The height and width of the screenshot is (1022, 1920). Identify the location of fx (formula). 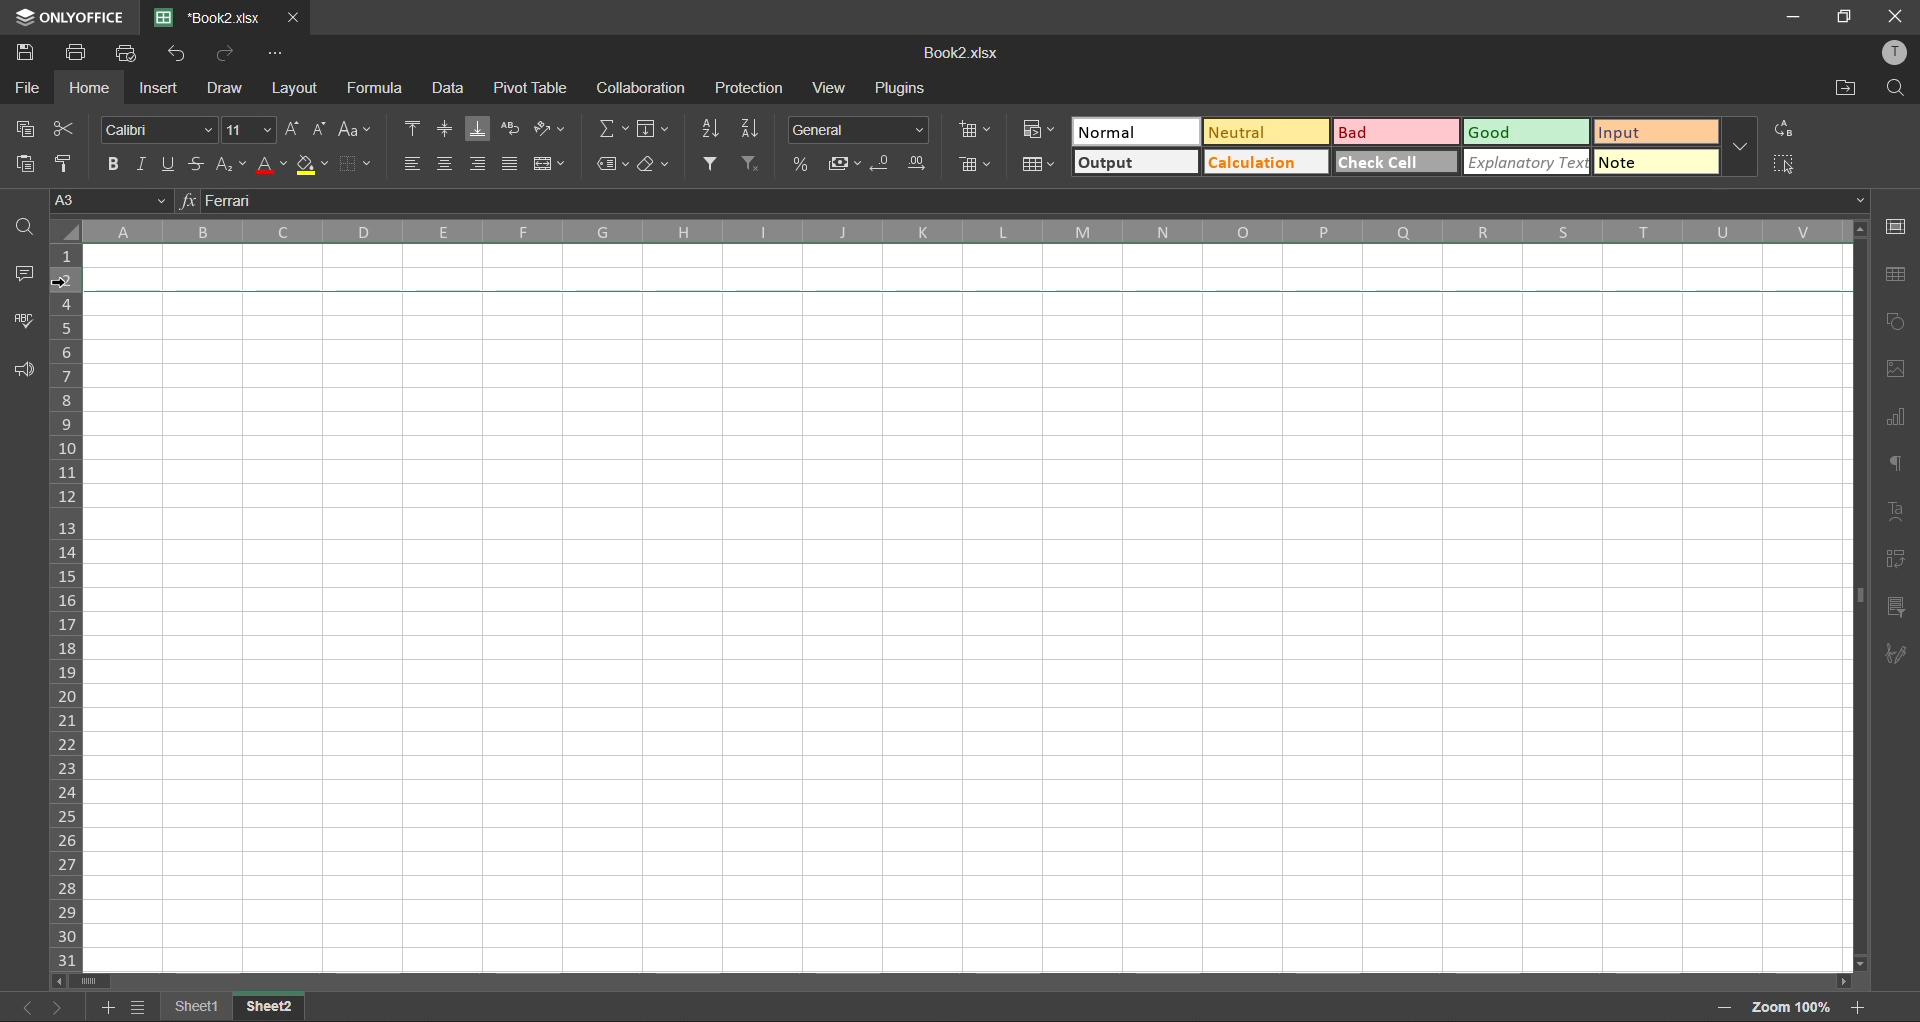
(188, 201).